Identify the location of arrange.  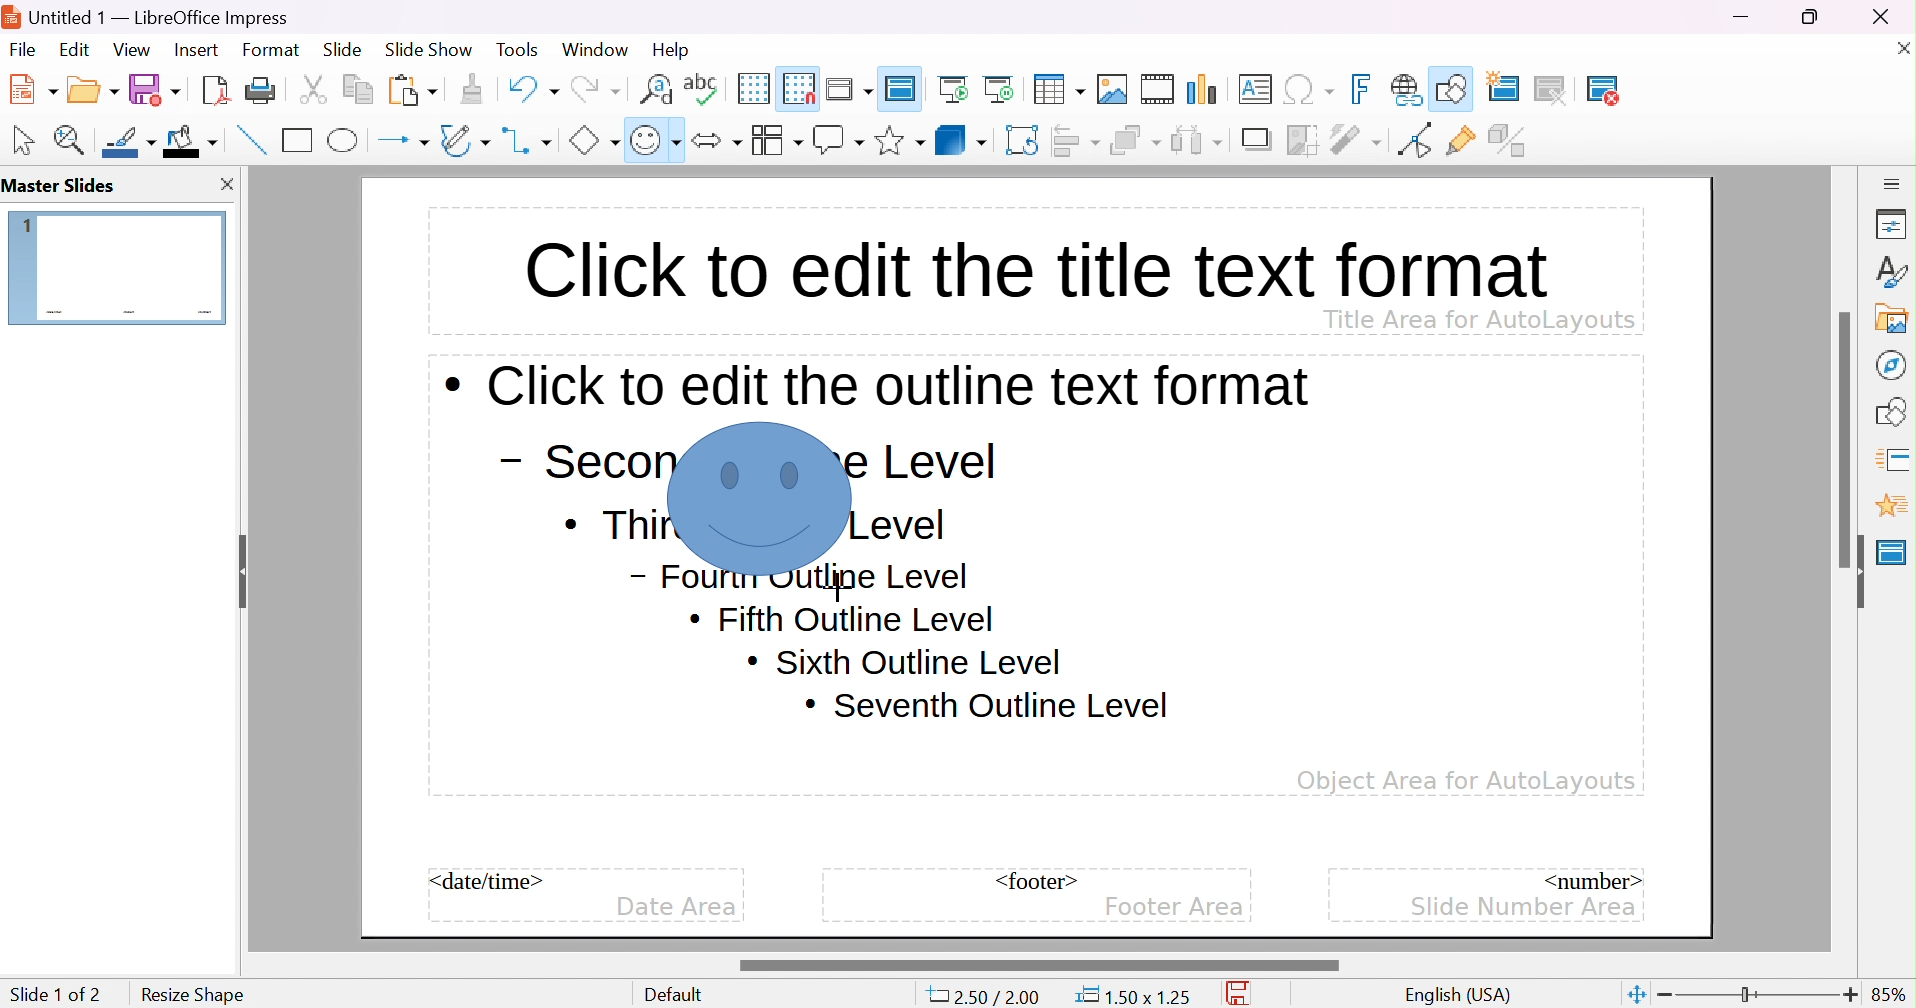
(1135, 140).